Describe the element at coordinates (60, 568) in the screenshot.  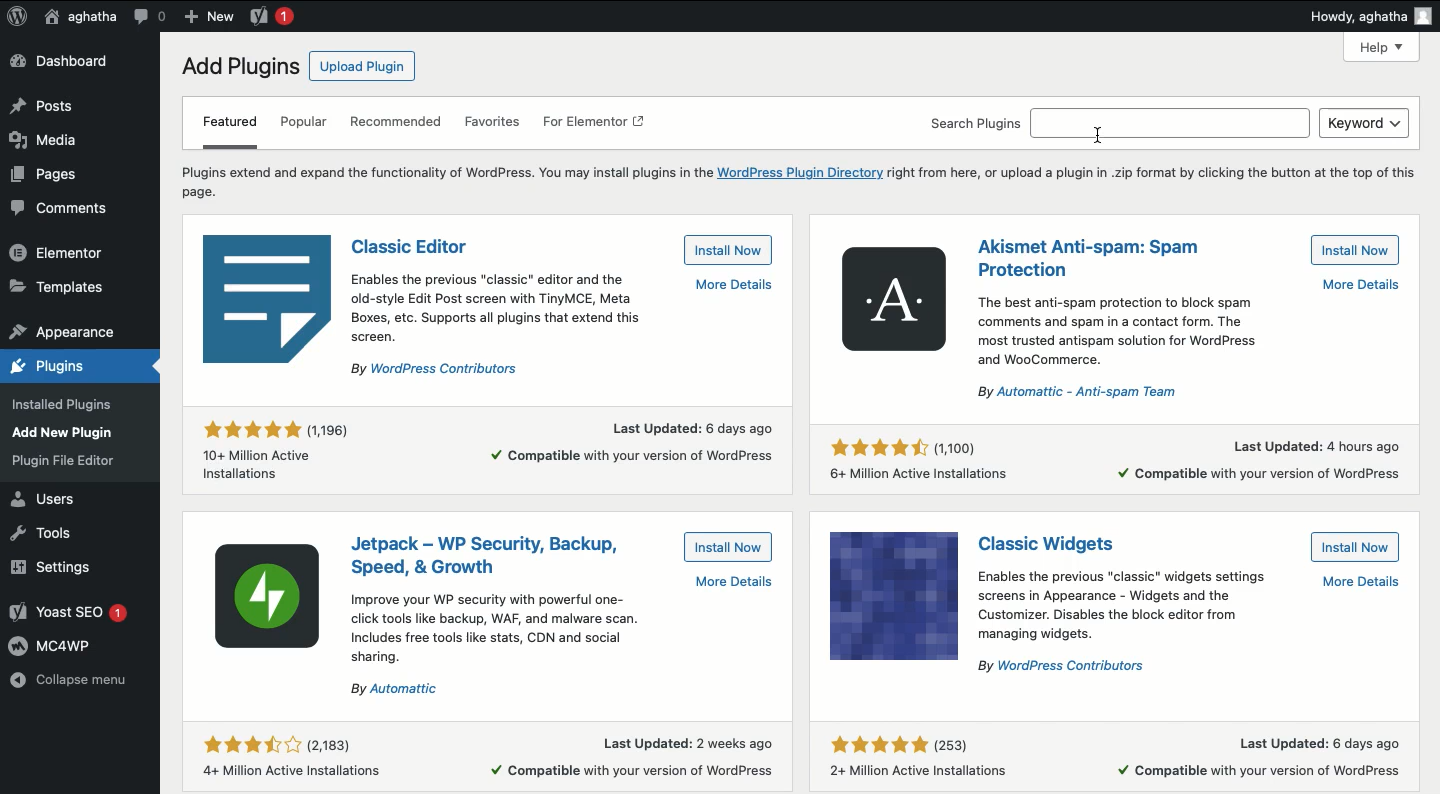
I see `Settings` at that location.